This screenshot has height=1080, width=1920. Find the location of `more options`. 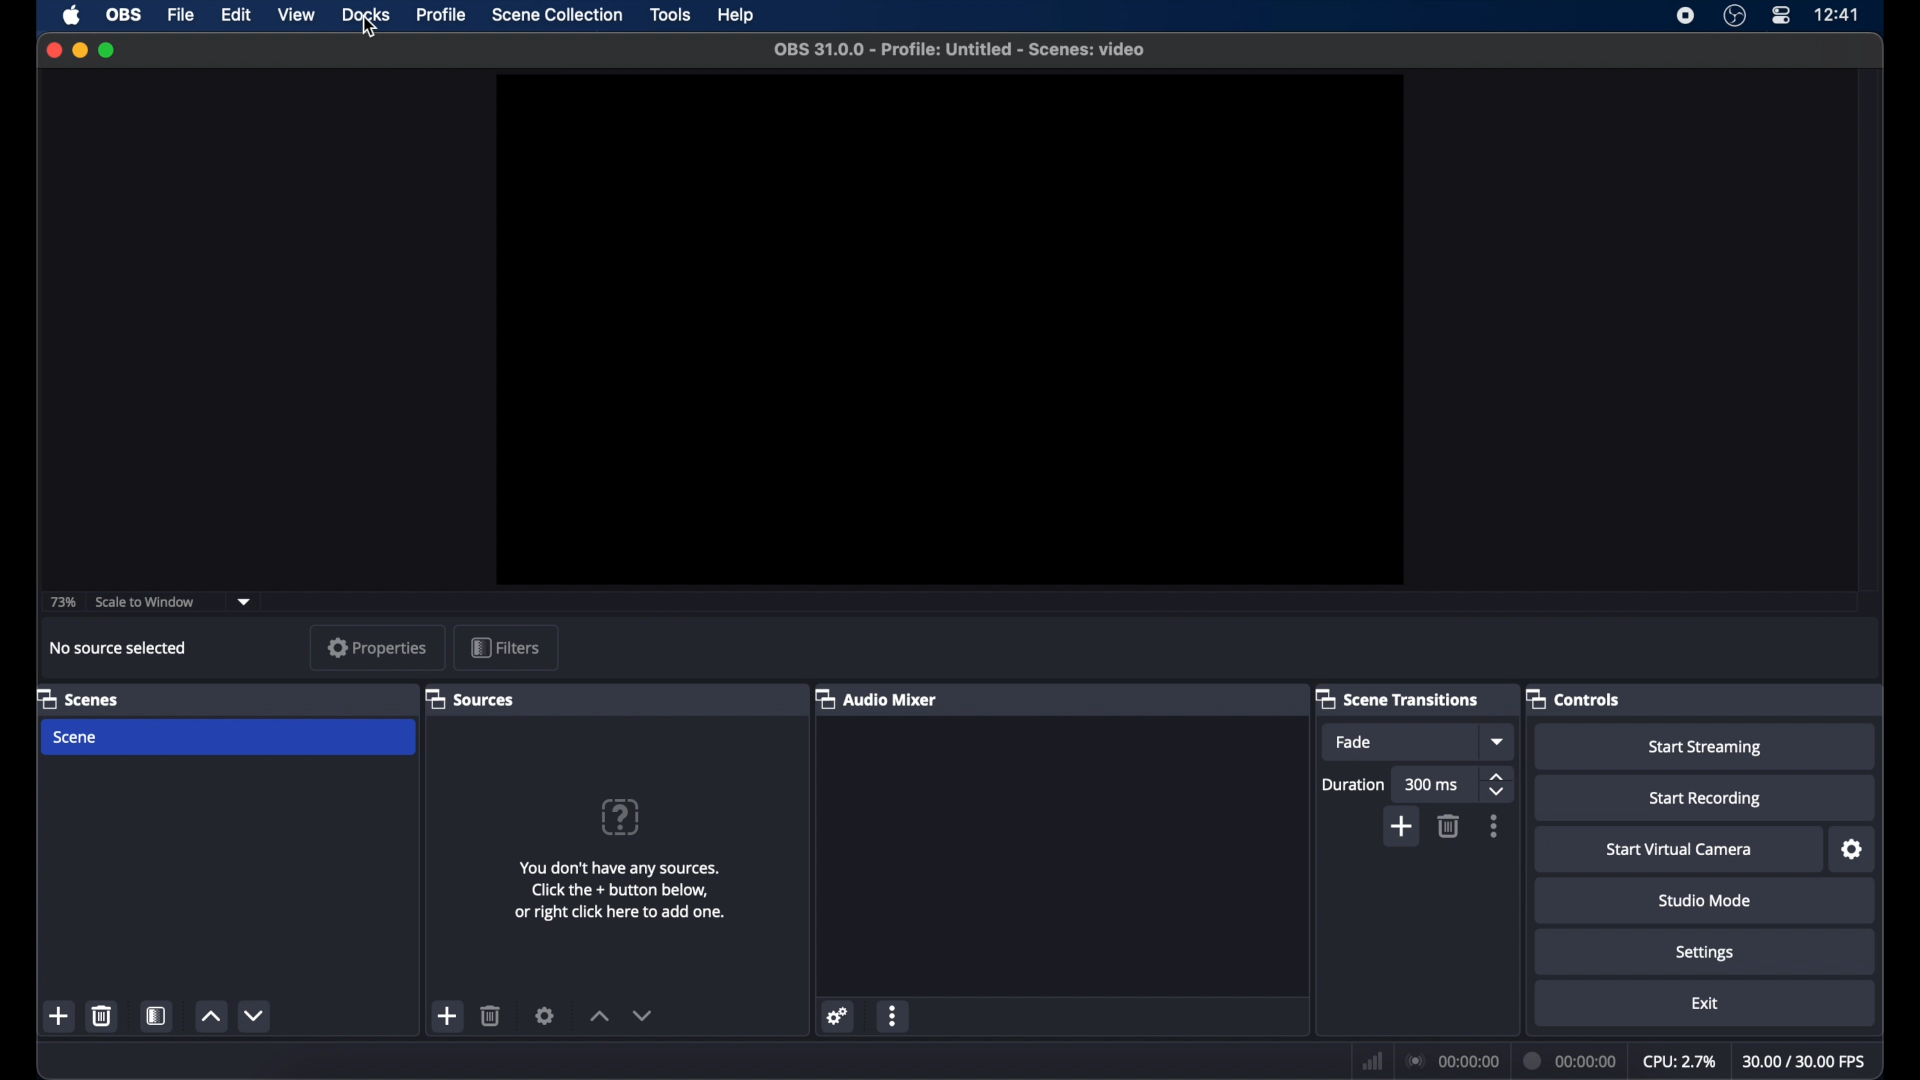

more options is located at coordinates (1495, 827).